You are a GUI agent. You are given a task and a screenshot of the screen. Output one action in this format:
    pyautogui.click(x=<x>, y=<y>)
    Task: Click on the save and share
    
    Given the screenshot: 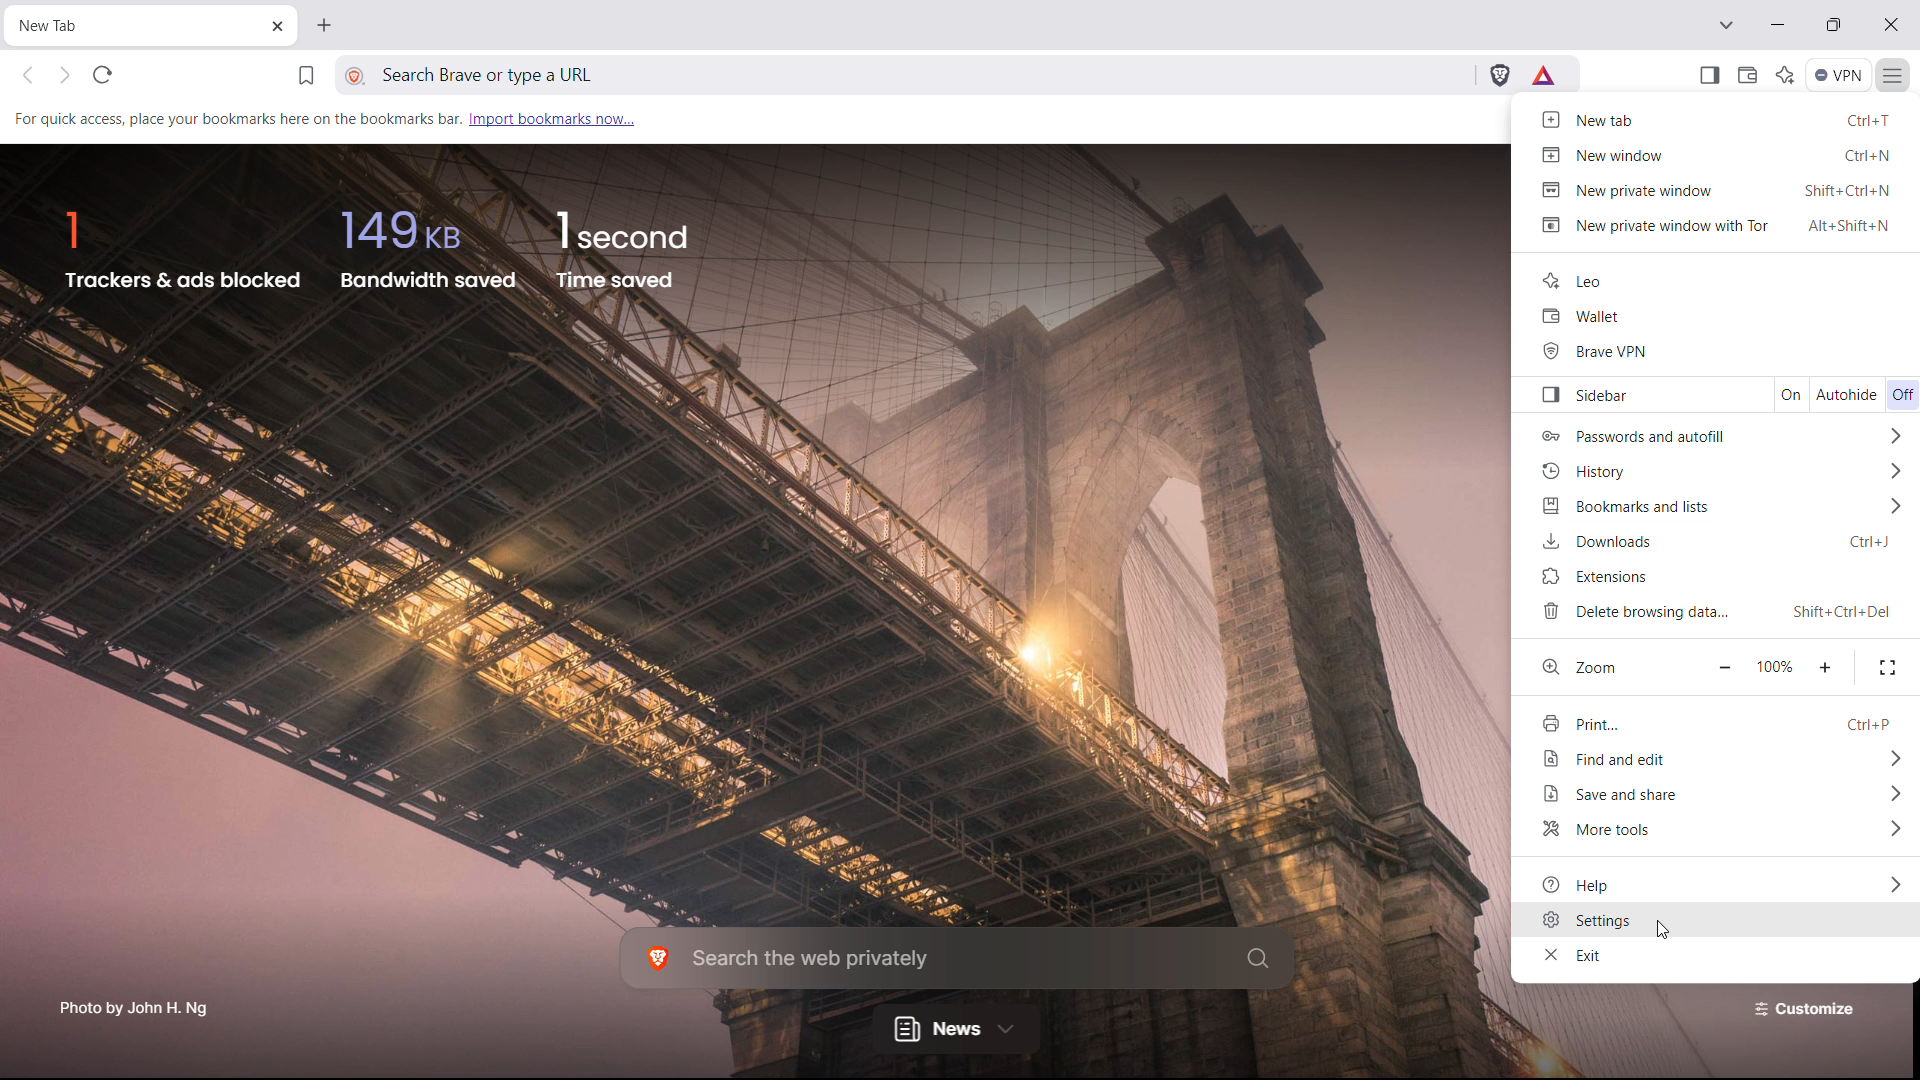 What is the action you would take?
    pyautogui.click(x=1718, y=796)
    